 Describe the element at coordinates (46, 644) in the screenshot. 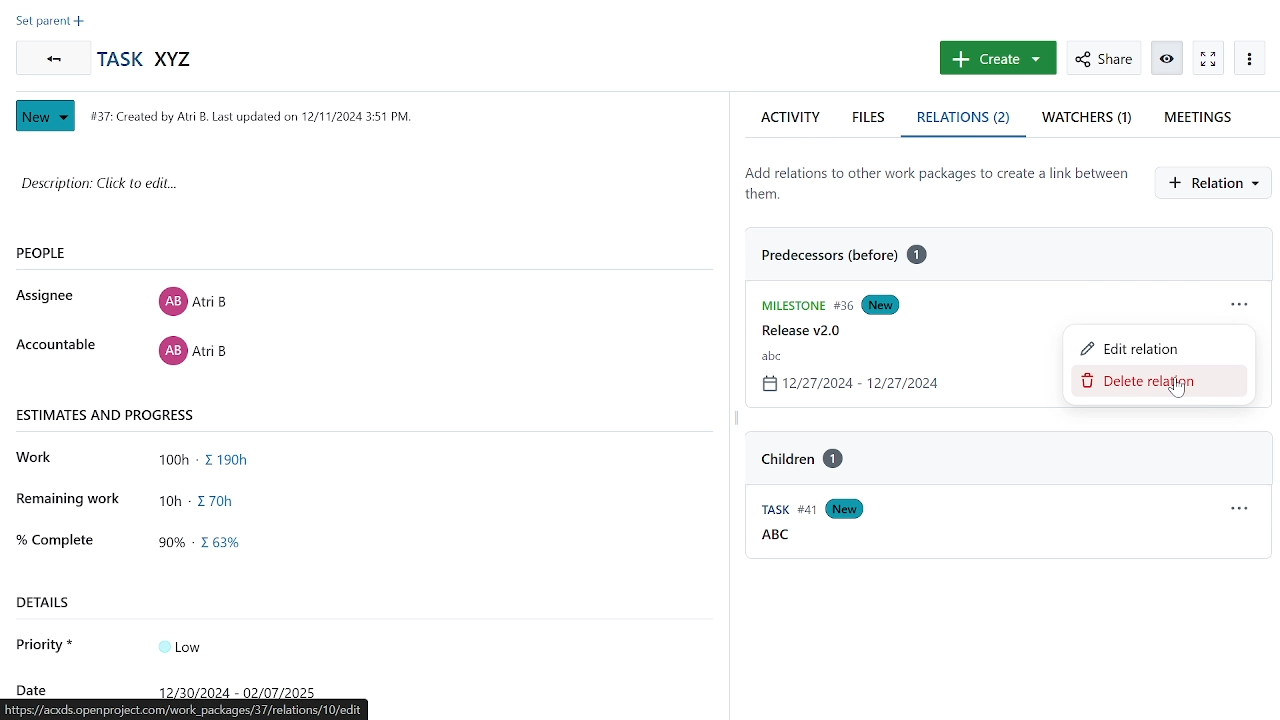

I see `priority*` at that location.